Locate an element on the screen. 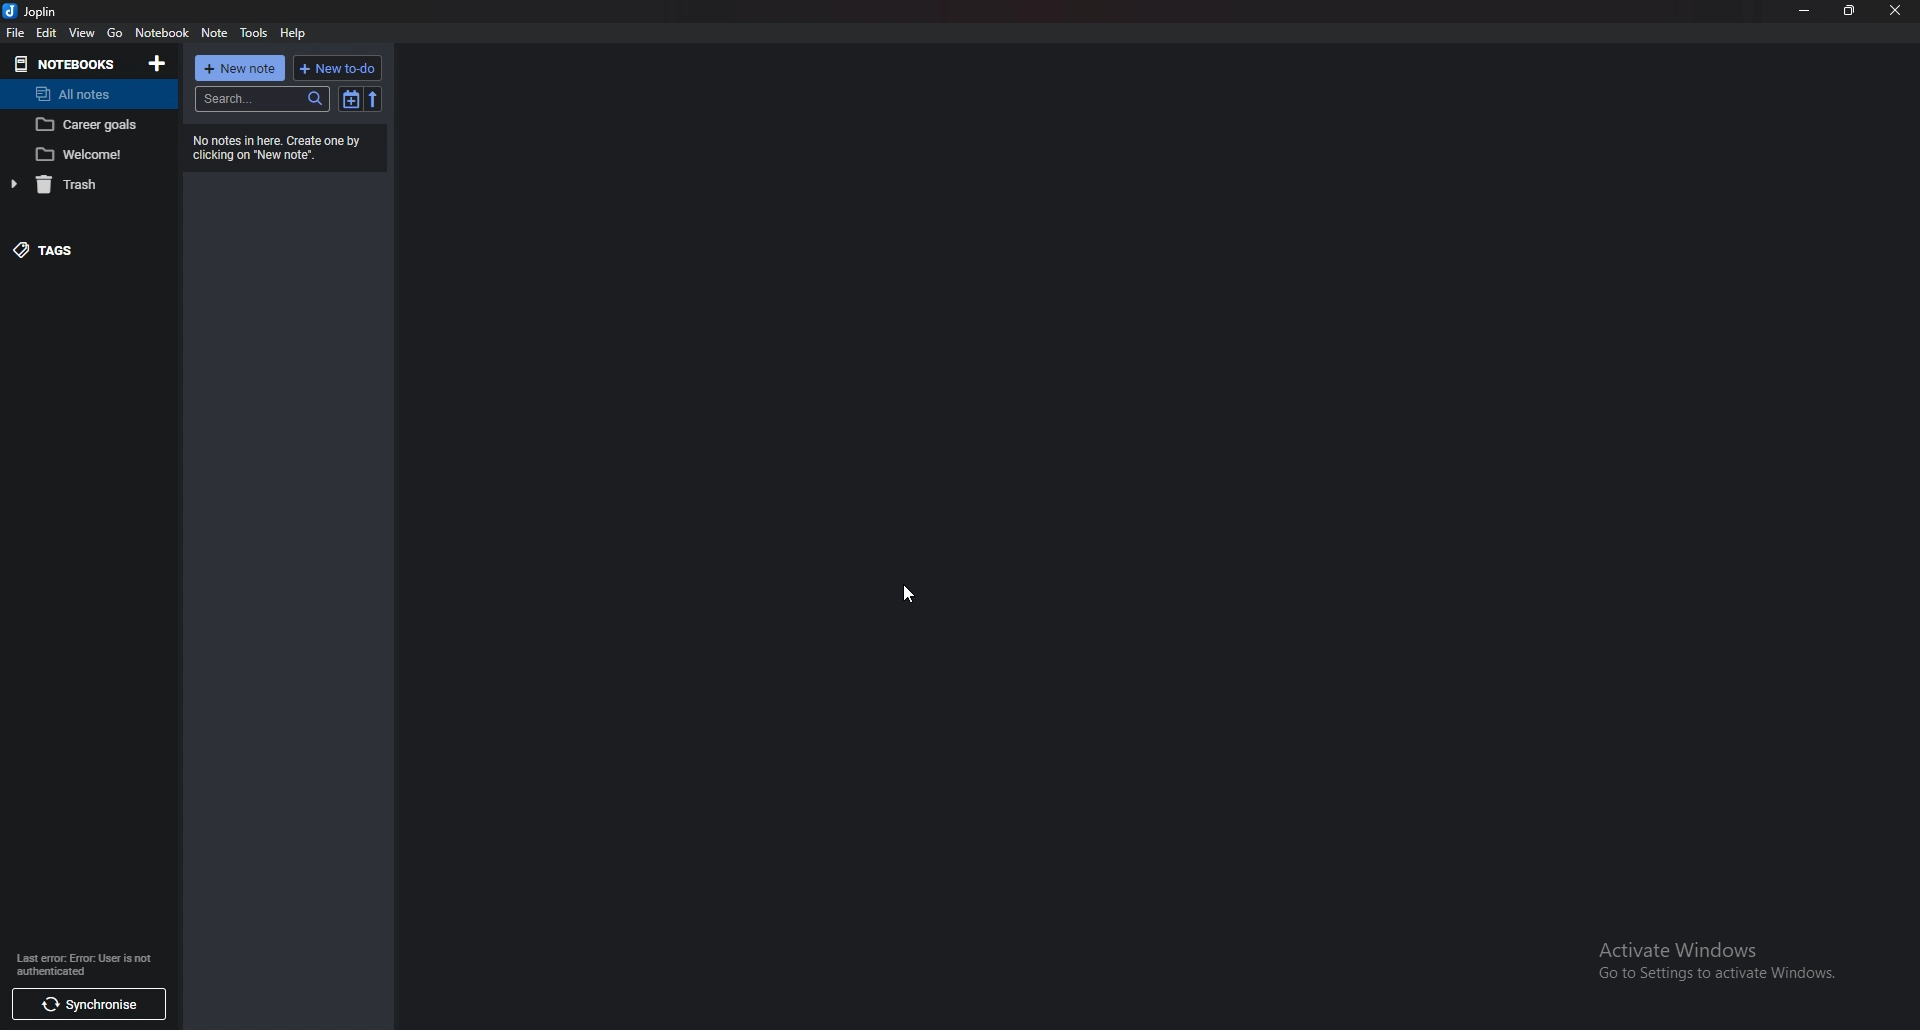 The image size is (1920, 1030). new to do is located at coordinates (339, 68).